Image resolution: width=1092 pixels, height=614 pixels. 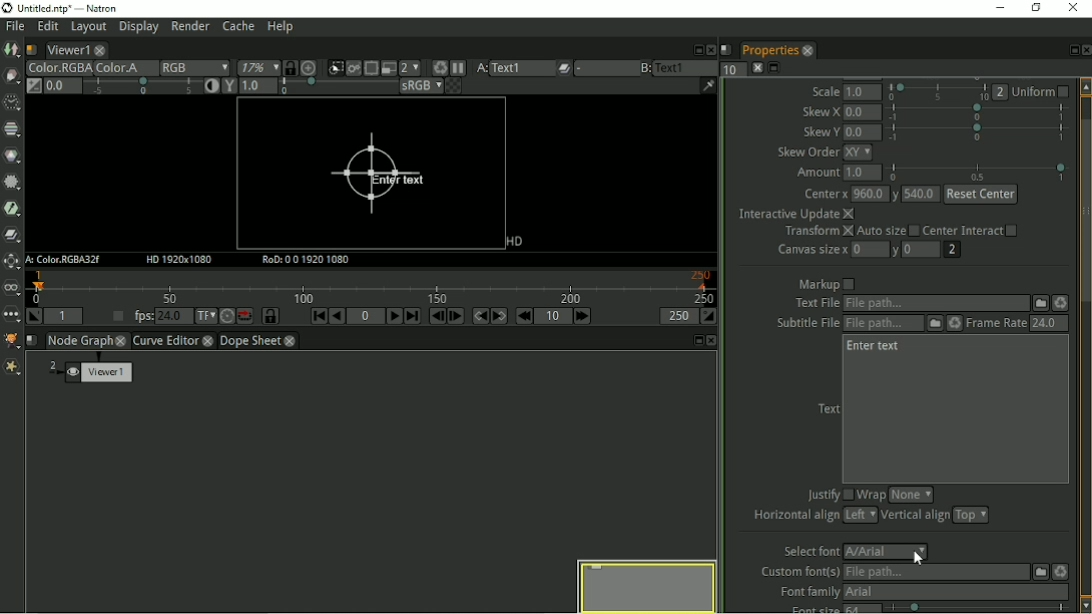 I want to click on 0.0, so click(x=862, y=132).